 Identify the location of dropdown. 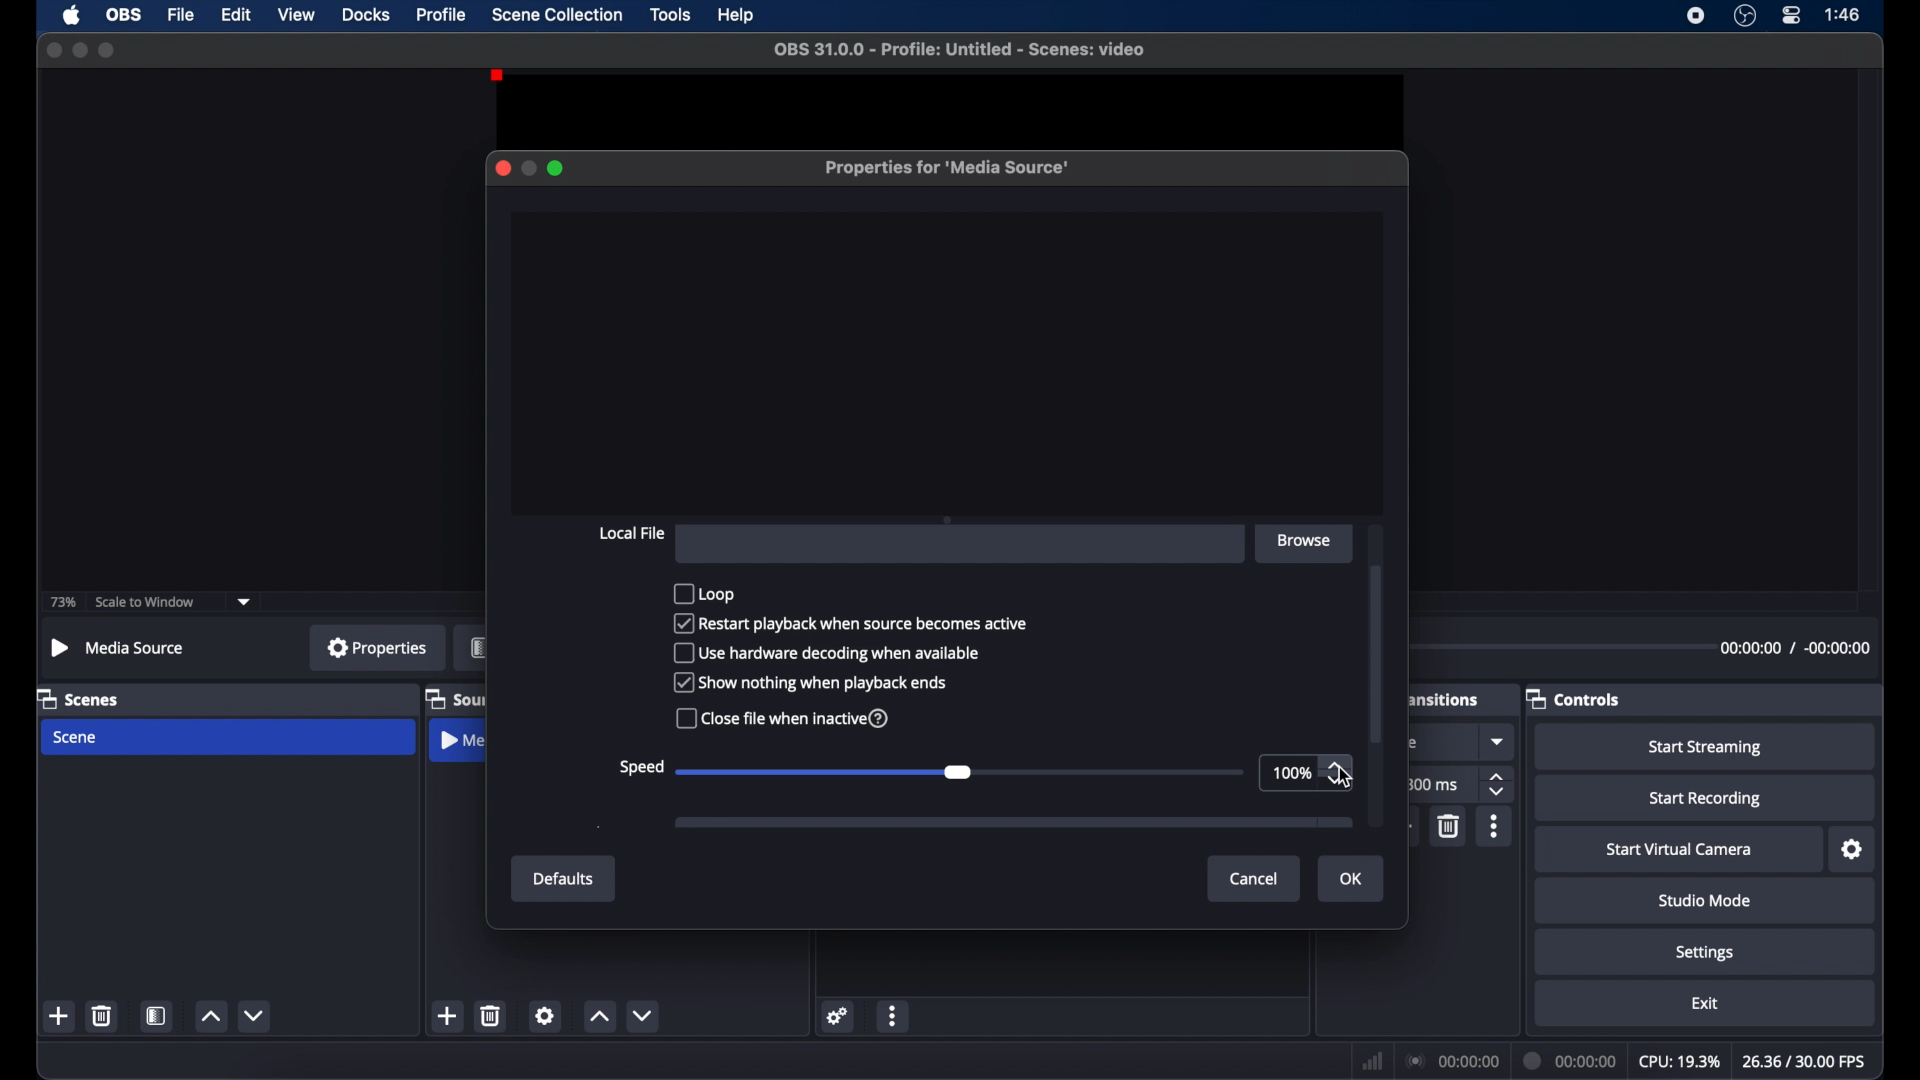
(1499, 741).